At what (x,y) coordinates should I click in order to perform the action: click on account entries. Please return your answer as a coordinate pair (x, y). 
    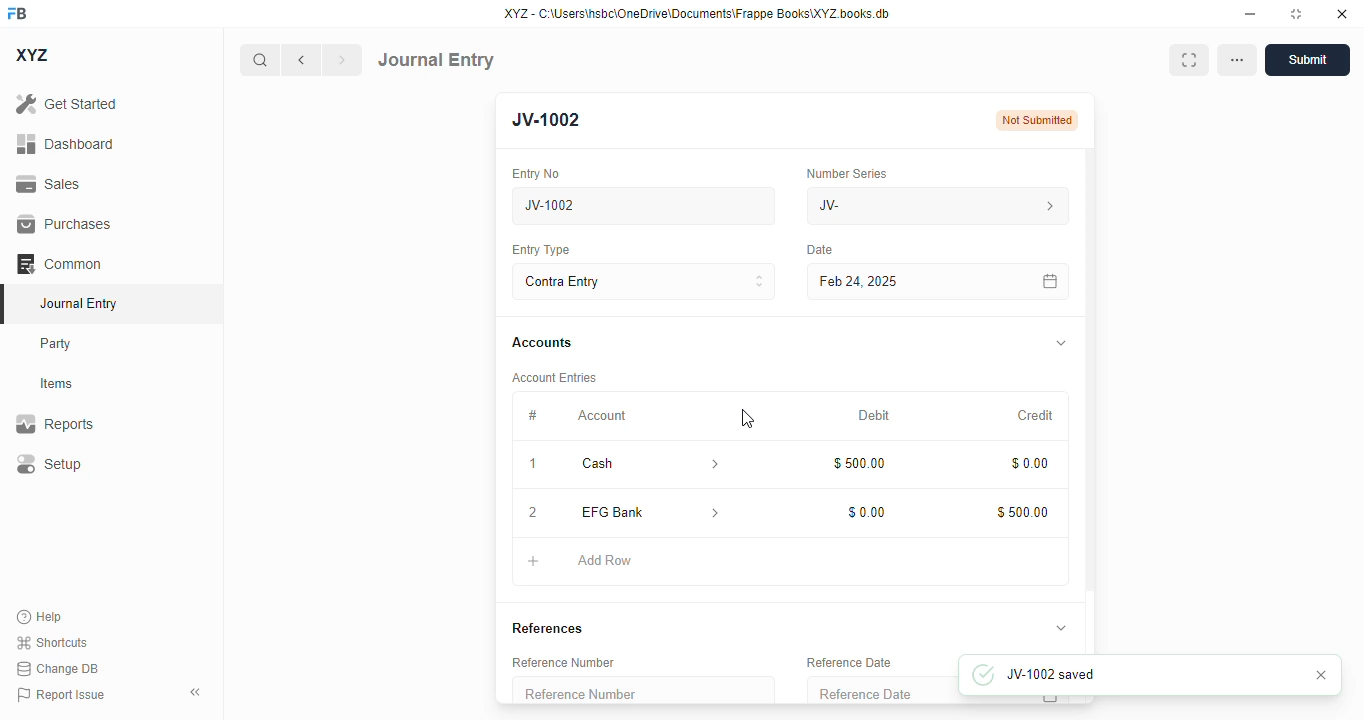
    Looking at the image, I should click on (556, 377).